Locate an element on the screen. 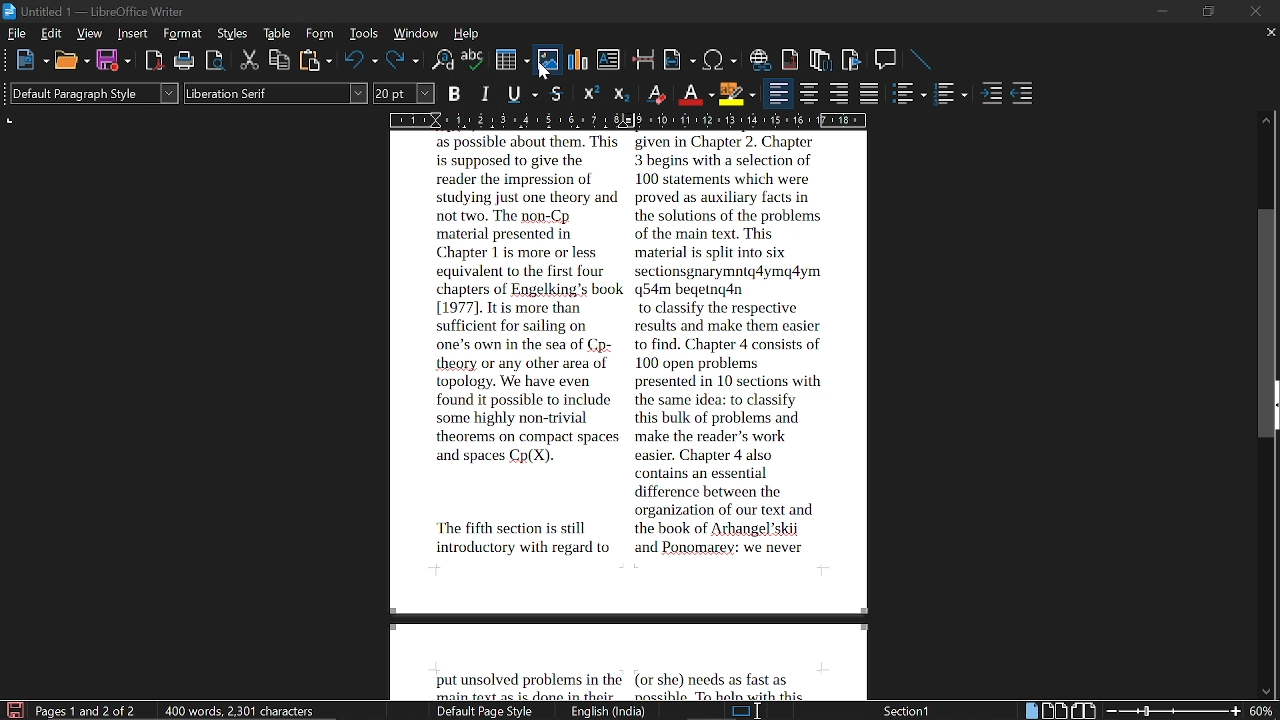  new is located at coordinates (28, 61).